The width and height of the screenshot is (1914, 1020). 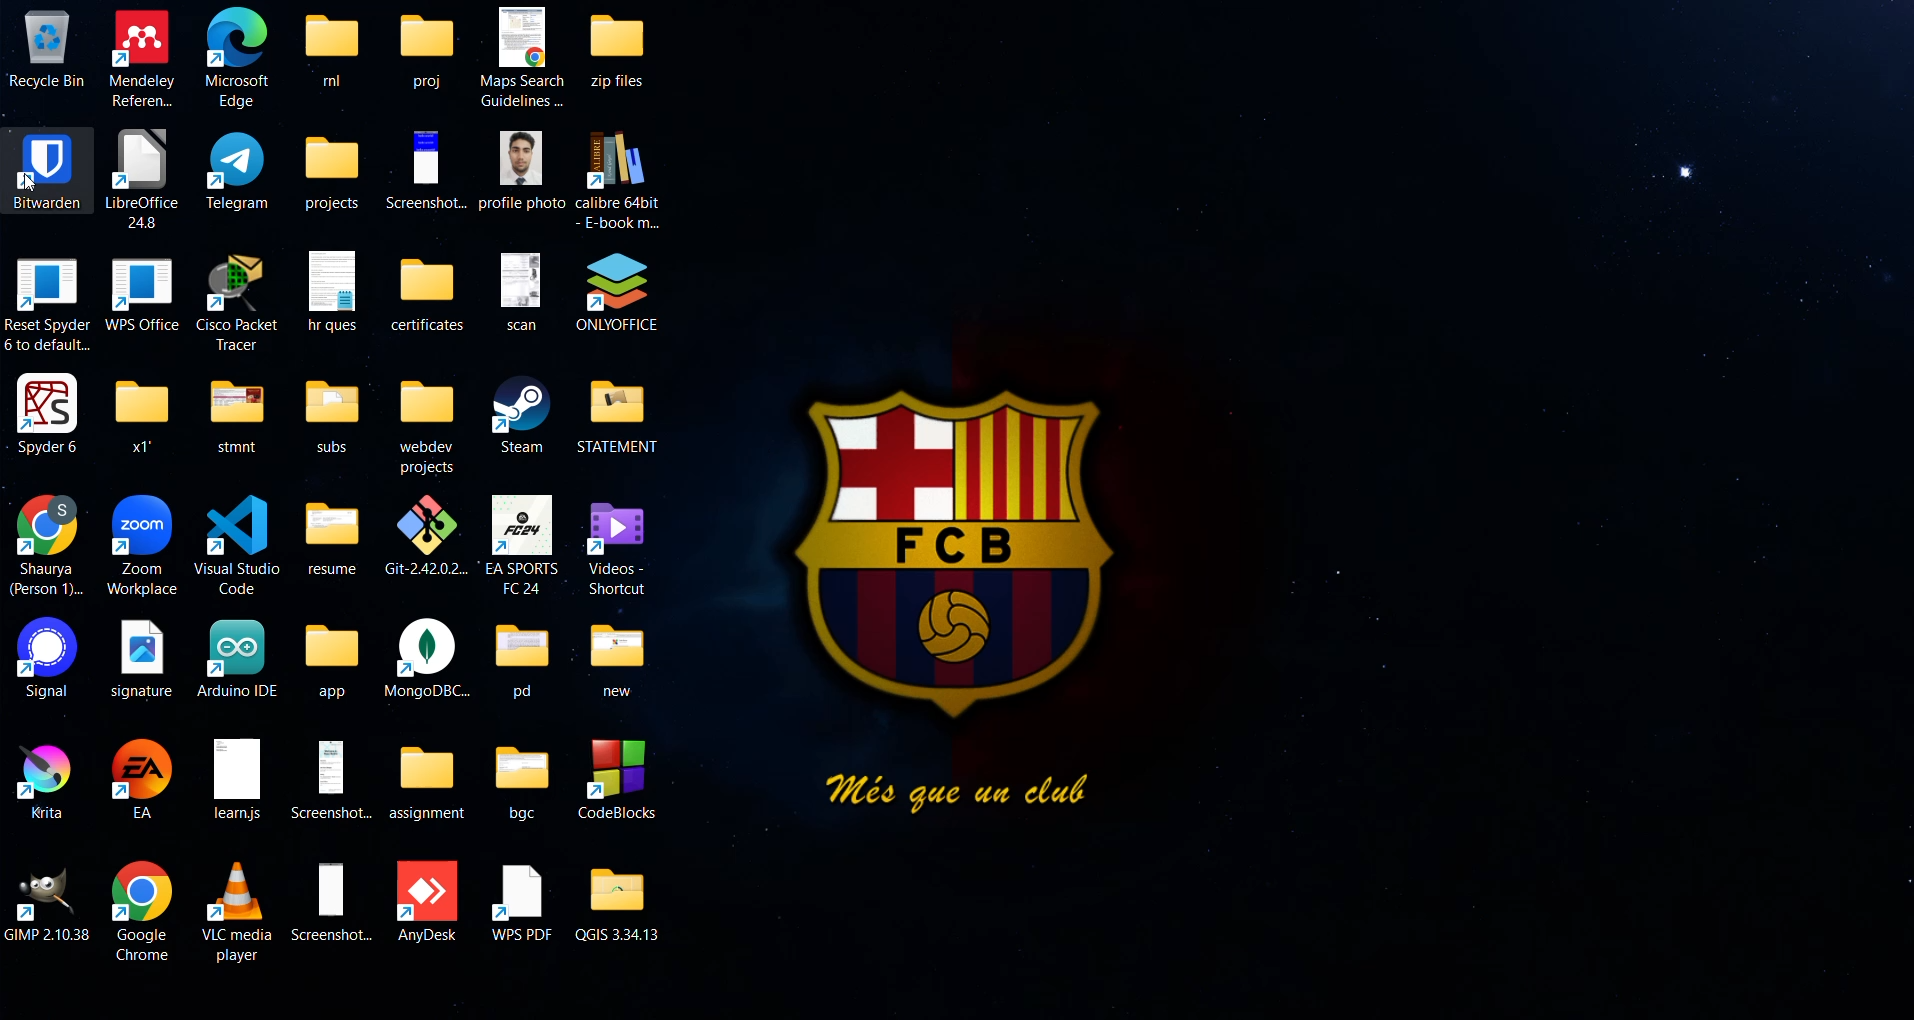 What do you see at coordinates (48, 413) in the screenshot?
I see `Spyder 6` at bounding box center [48, 413].